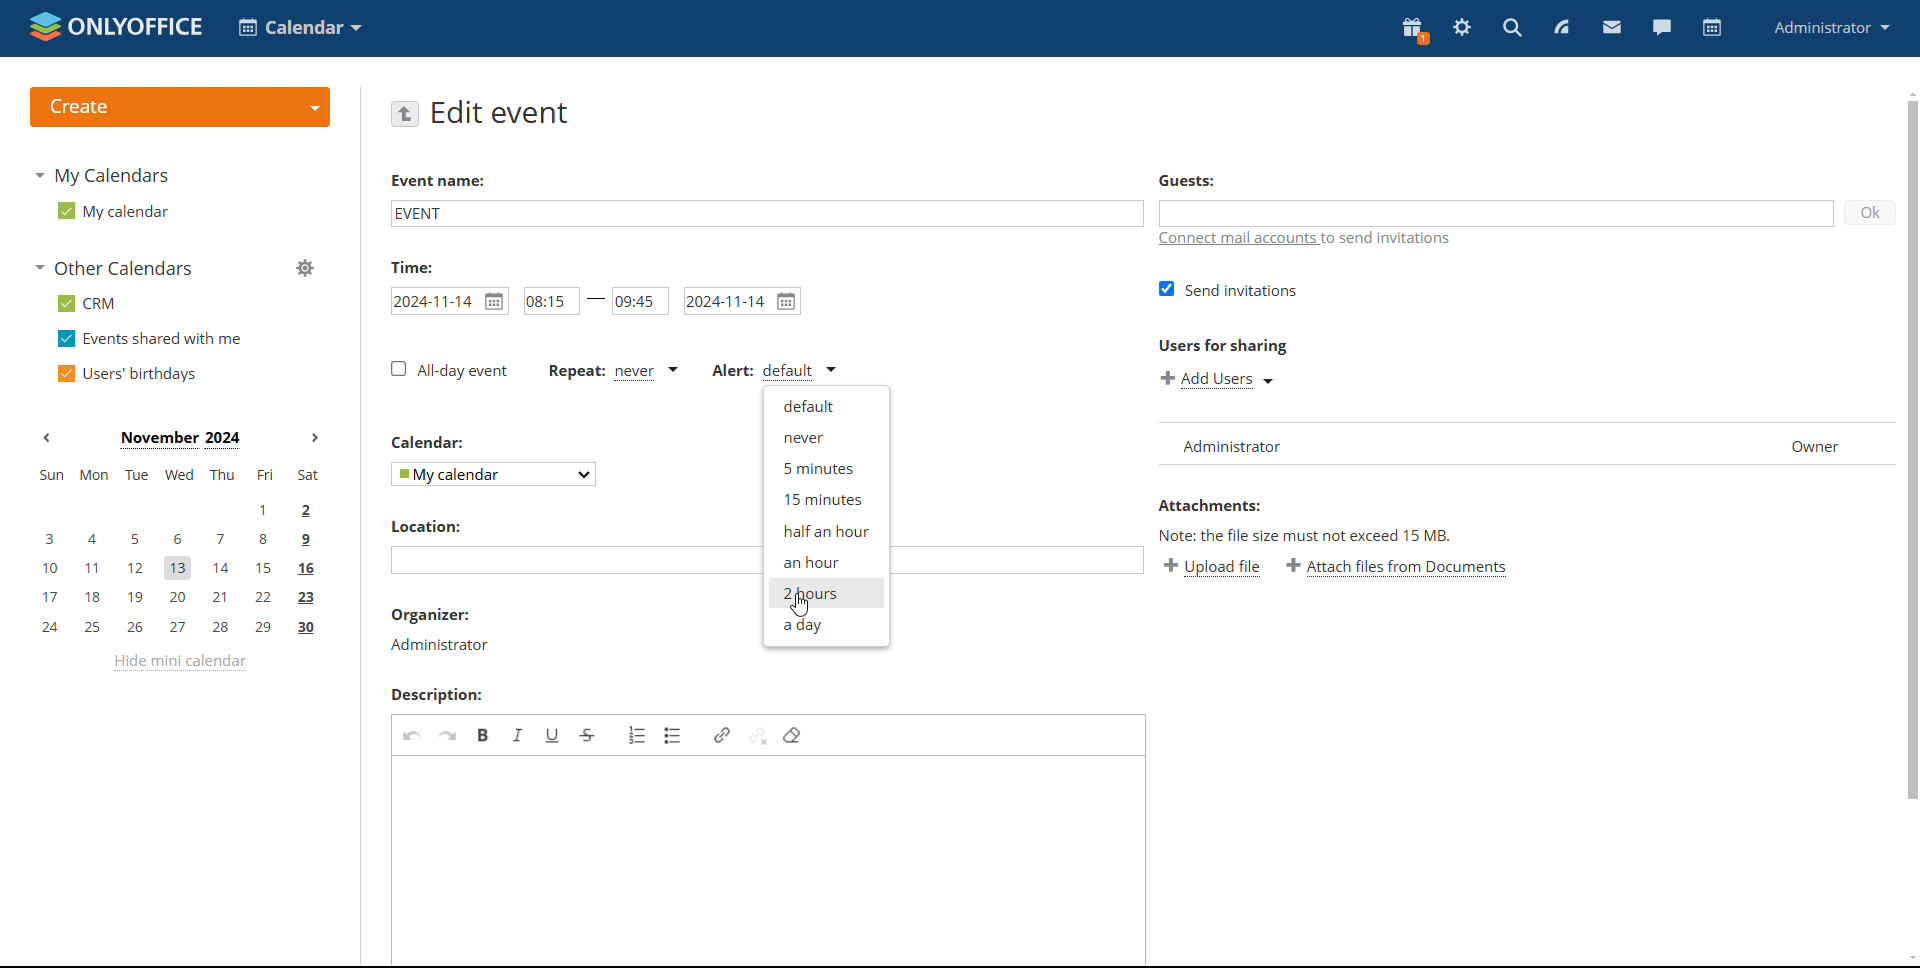 This screenshot has height=968, width=1920. Describe the element at coordinates (178, 440) in the screenshot. I see `current month` at that location.